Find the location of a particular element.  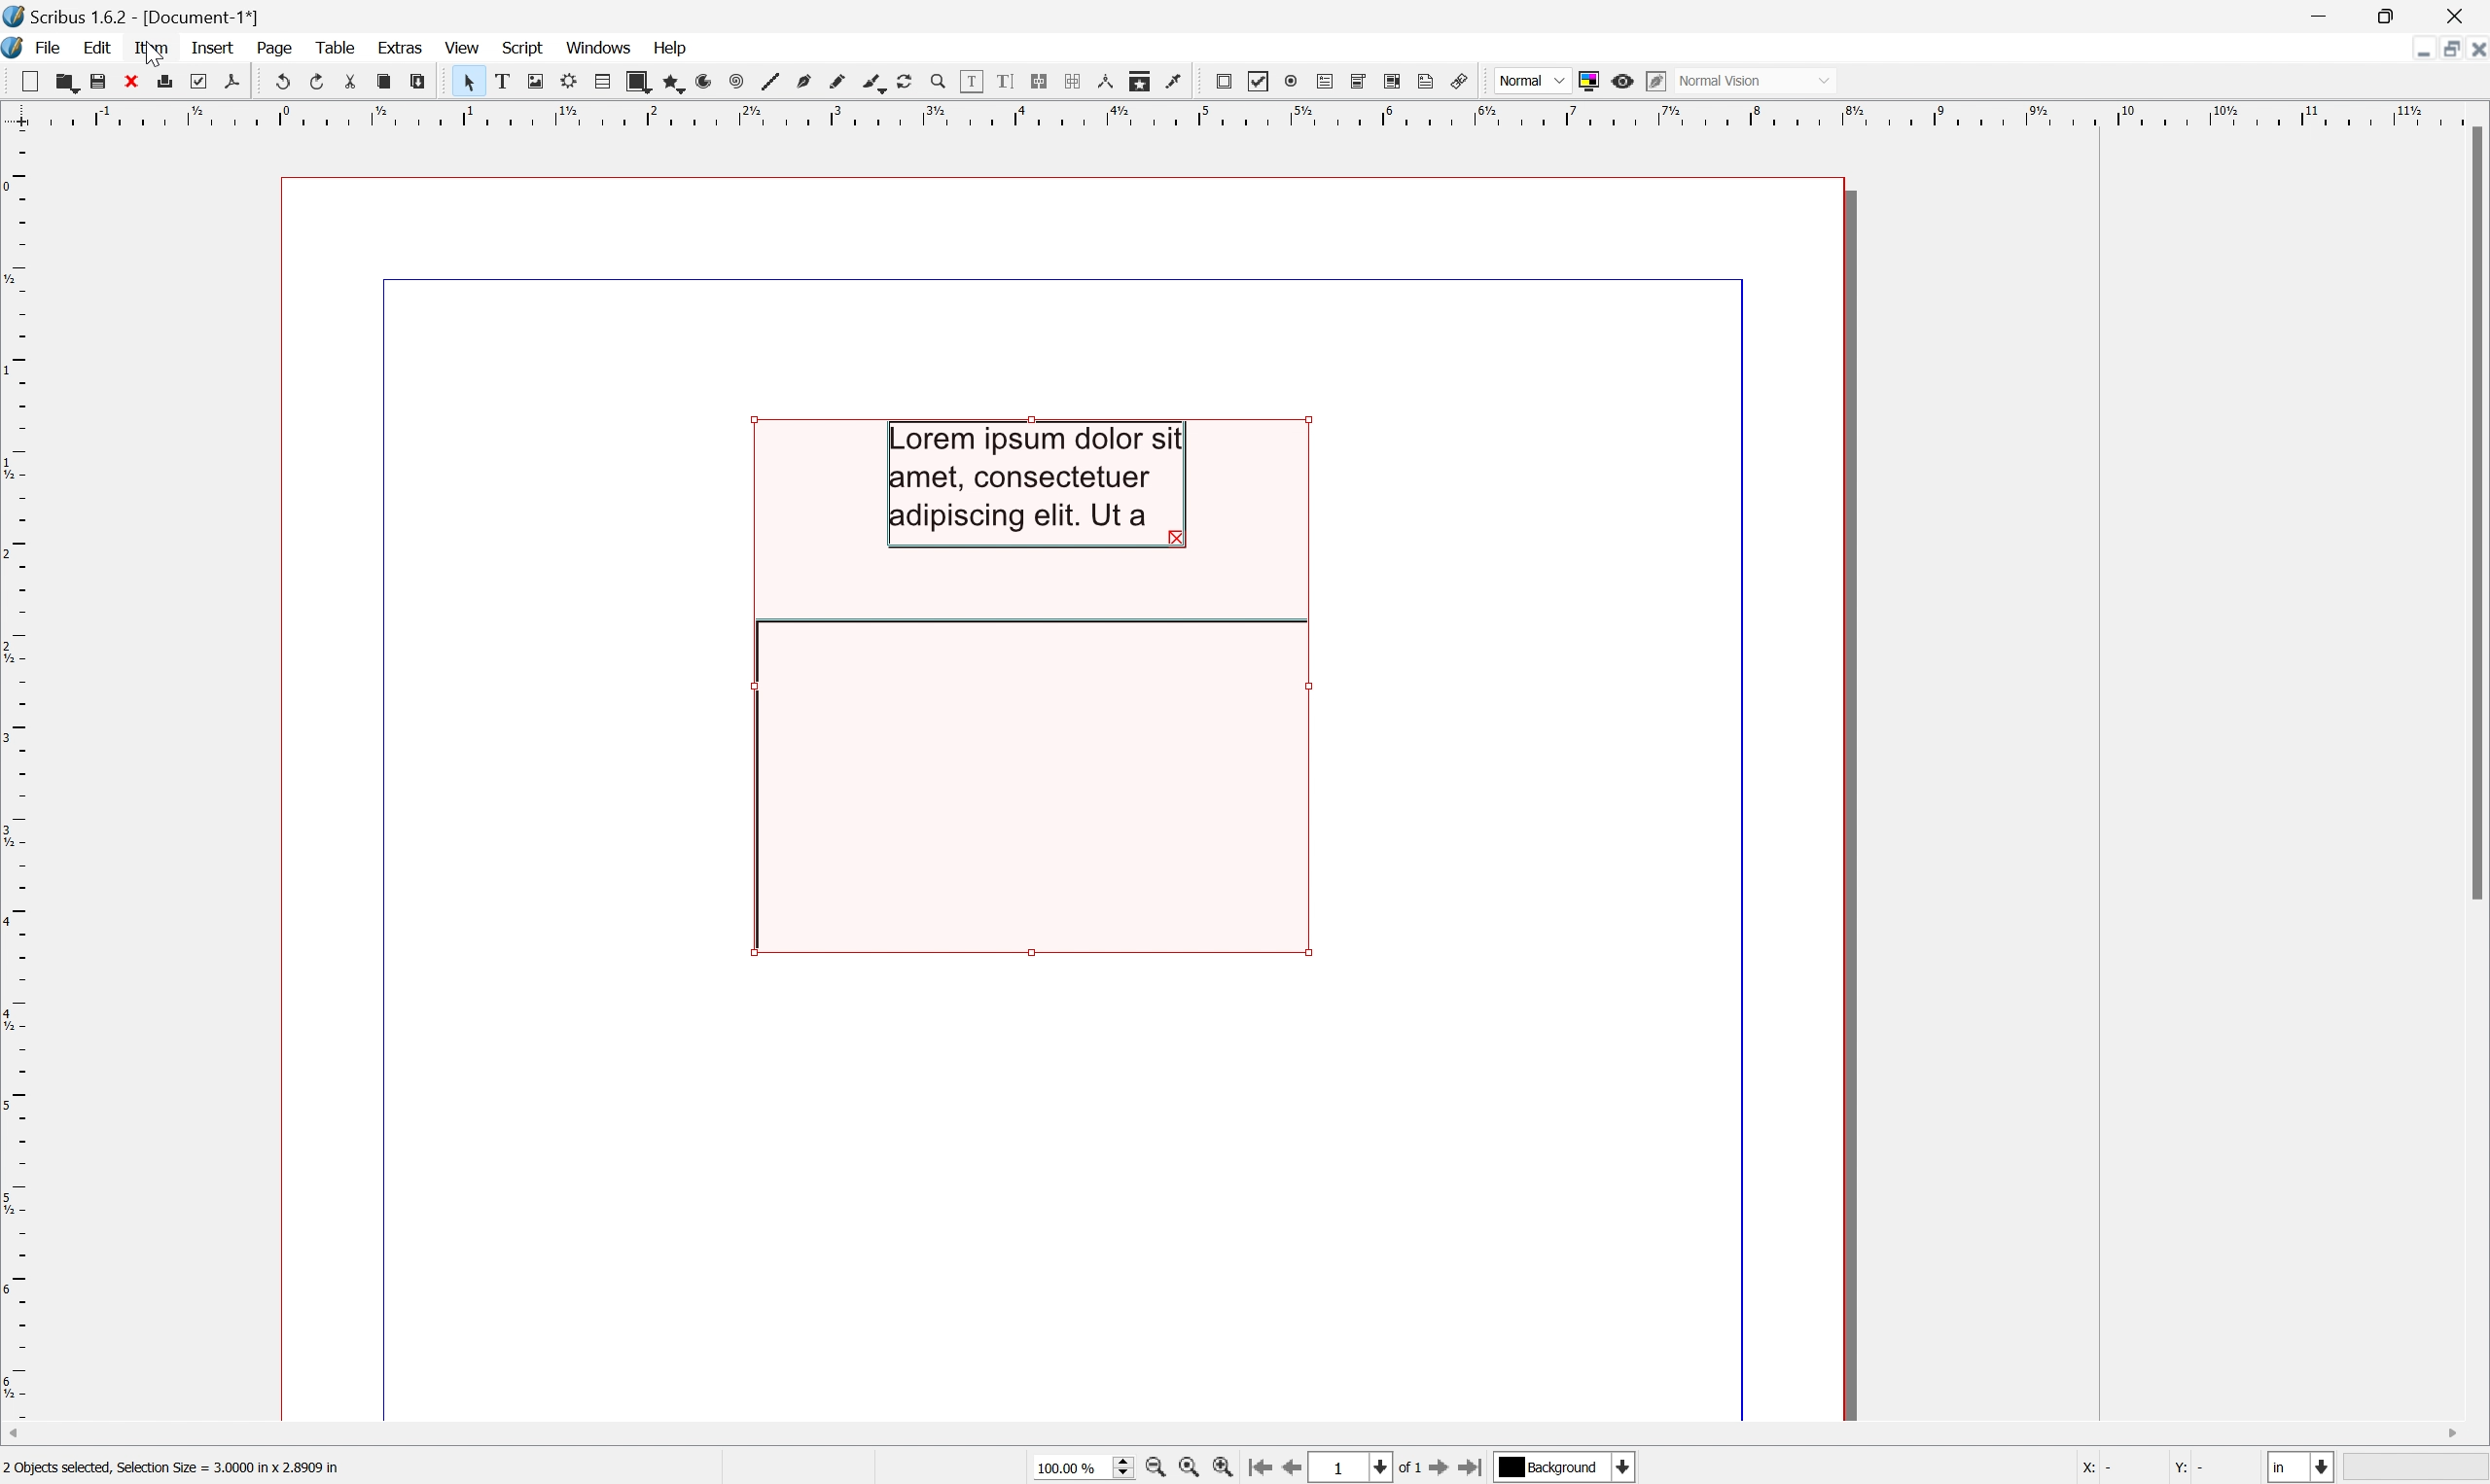

Windows is located at coordinates (604, 49).